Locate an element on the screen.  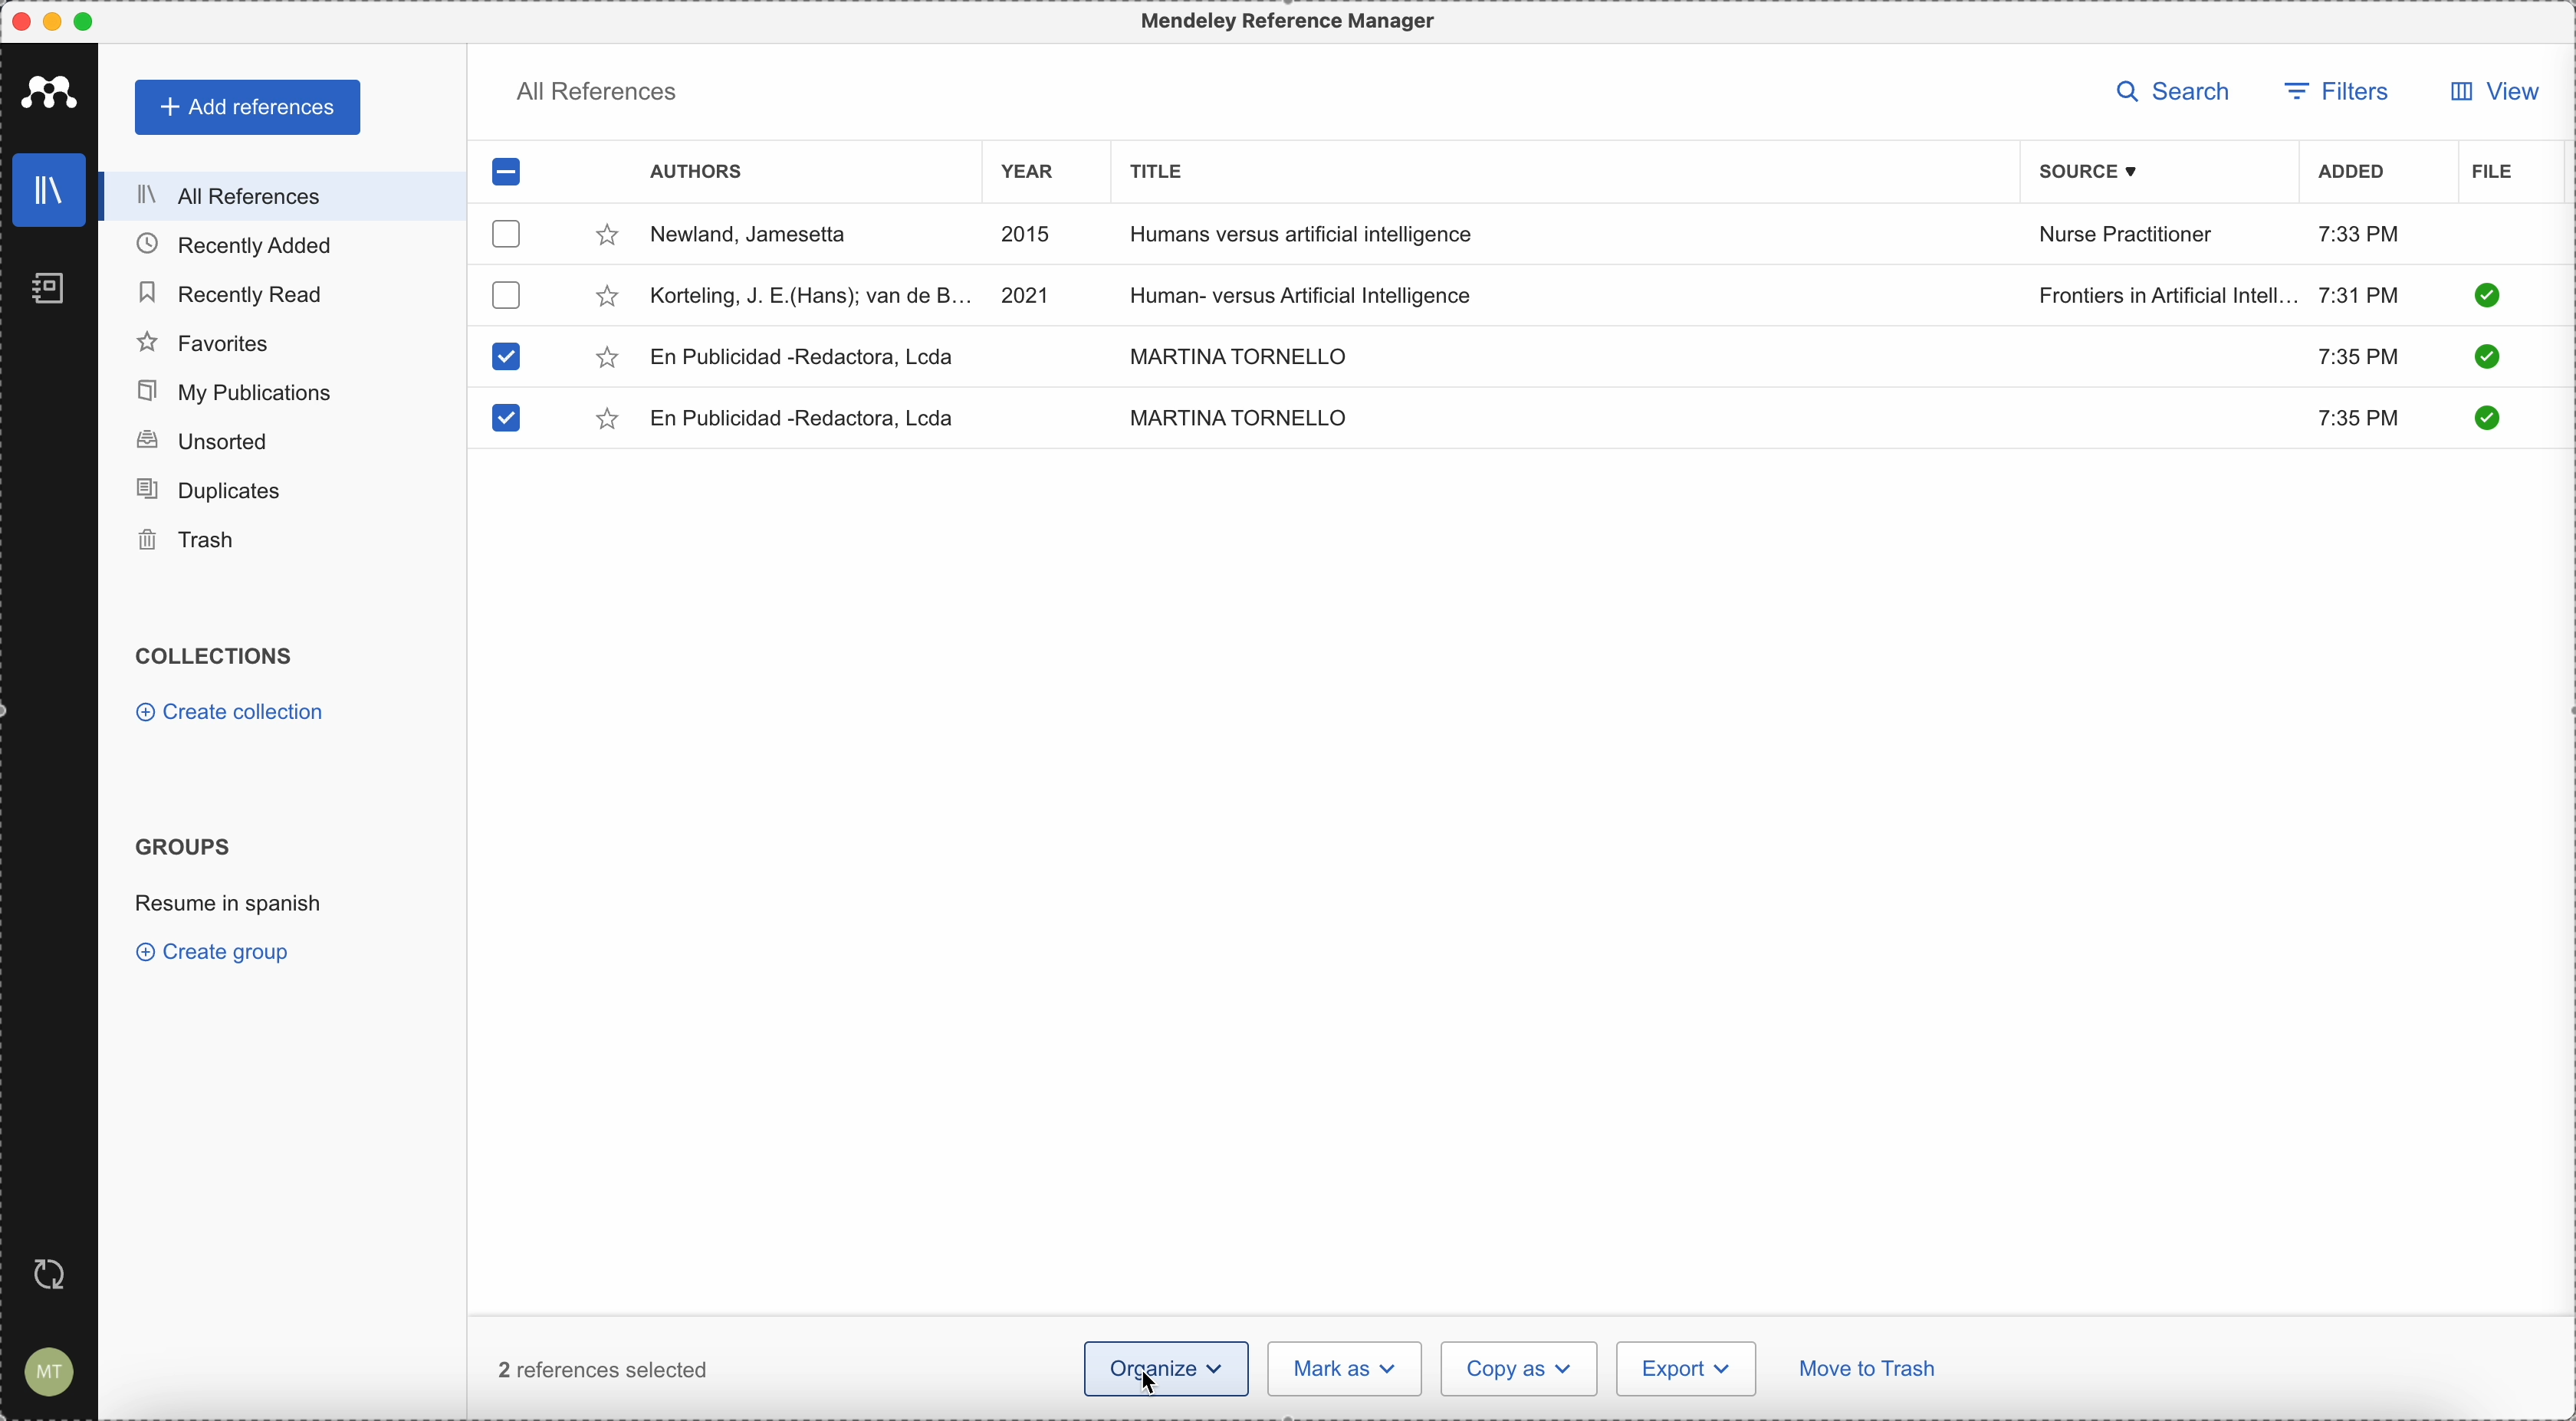
Korteling, J.E.(Hans) is located at coordinates (812, 295).